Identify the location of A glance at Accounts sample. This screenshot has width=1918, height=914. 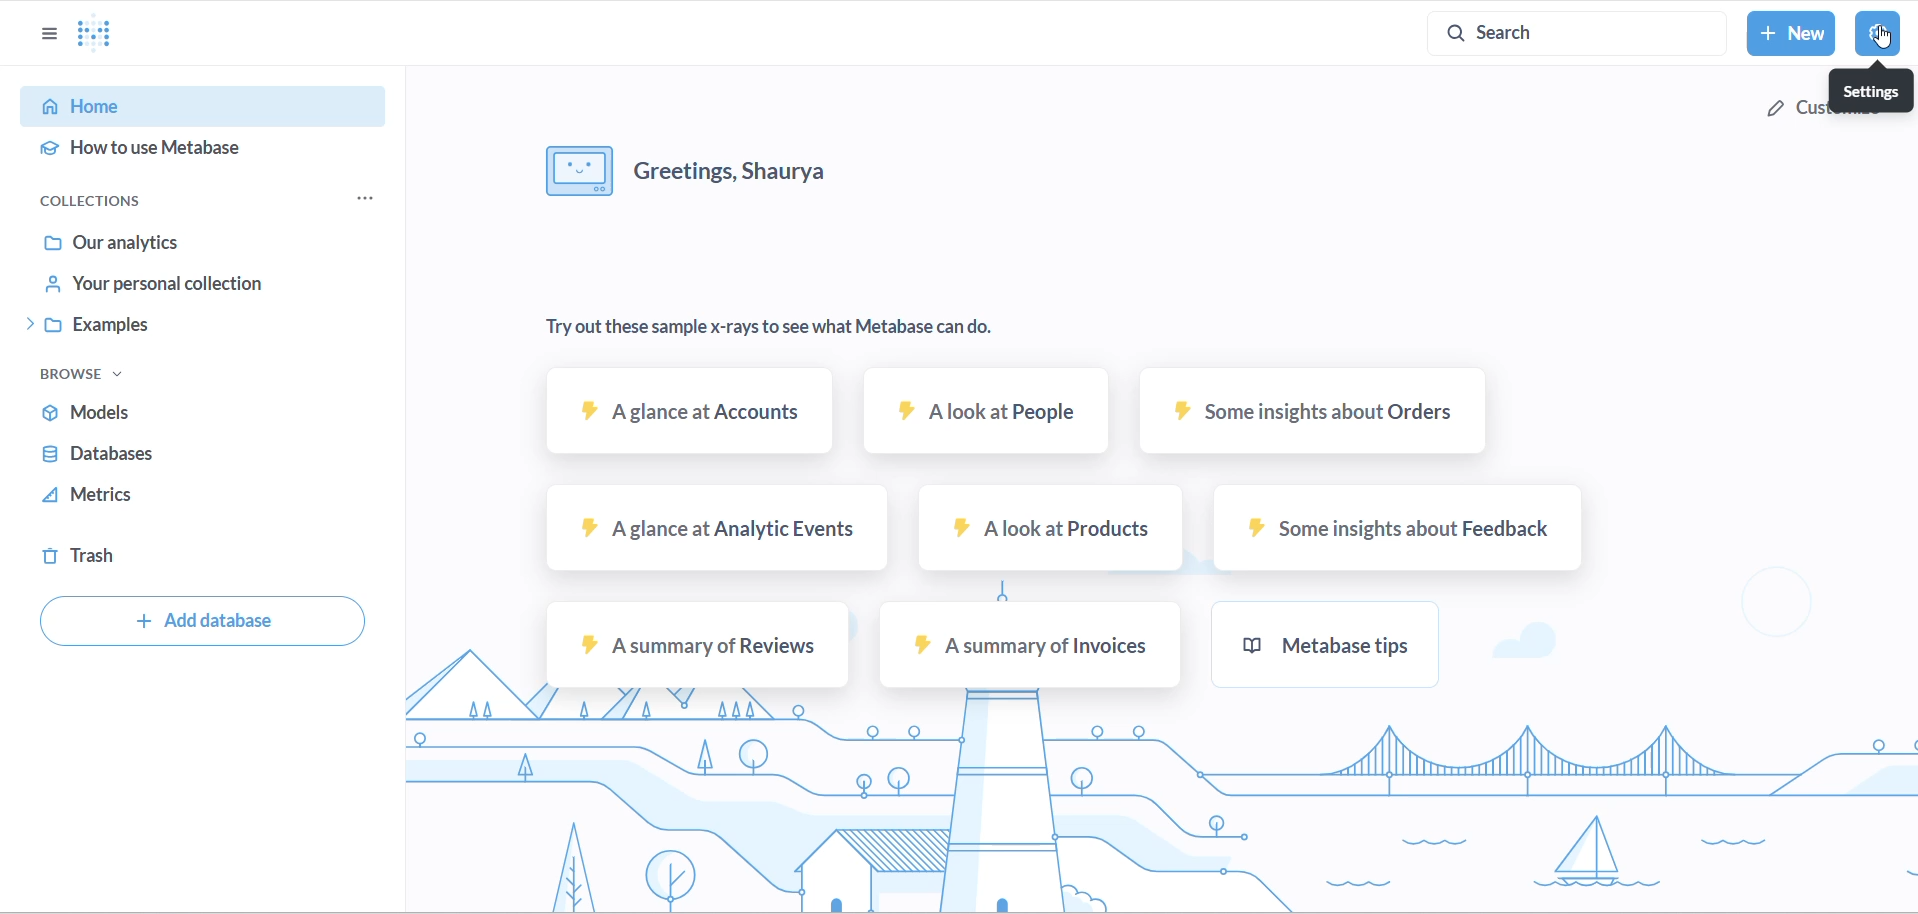
(692, 419).